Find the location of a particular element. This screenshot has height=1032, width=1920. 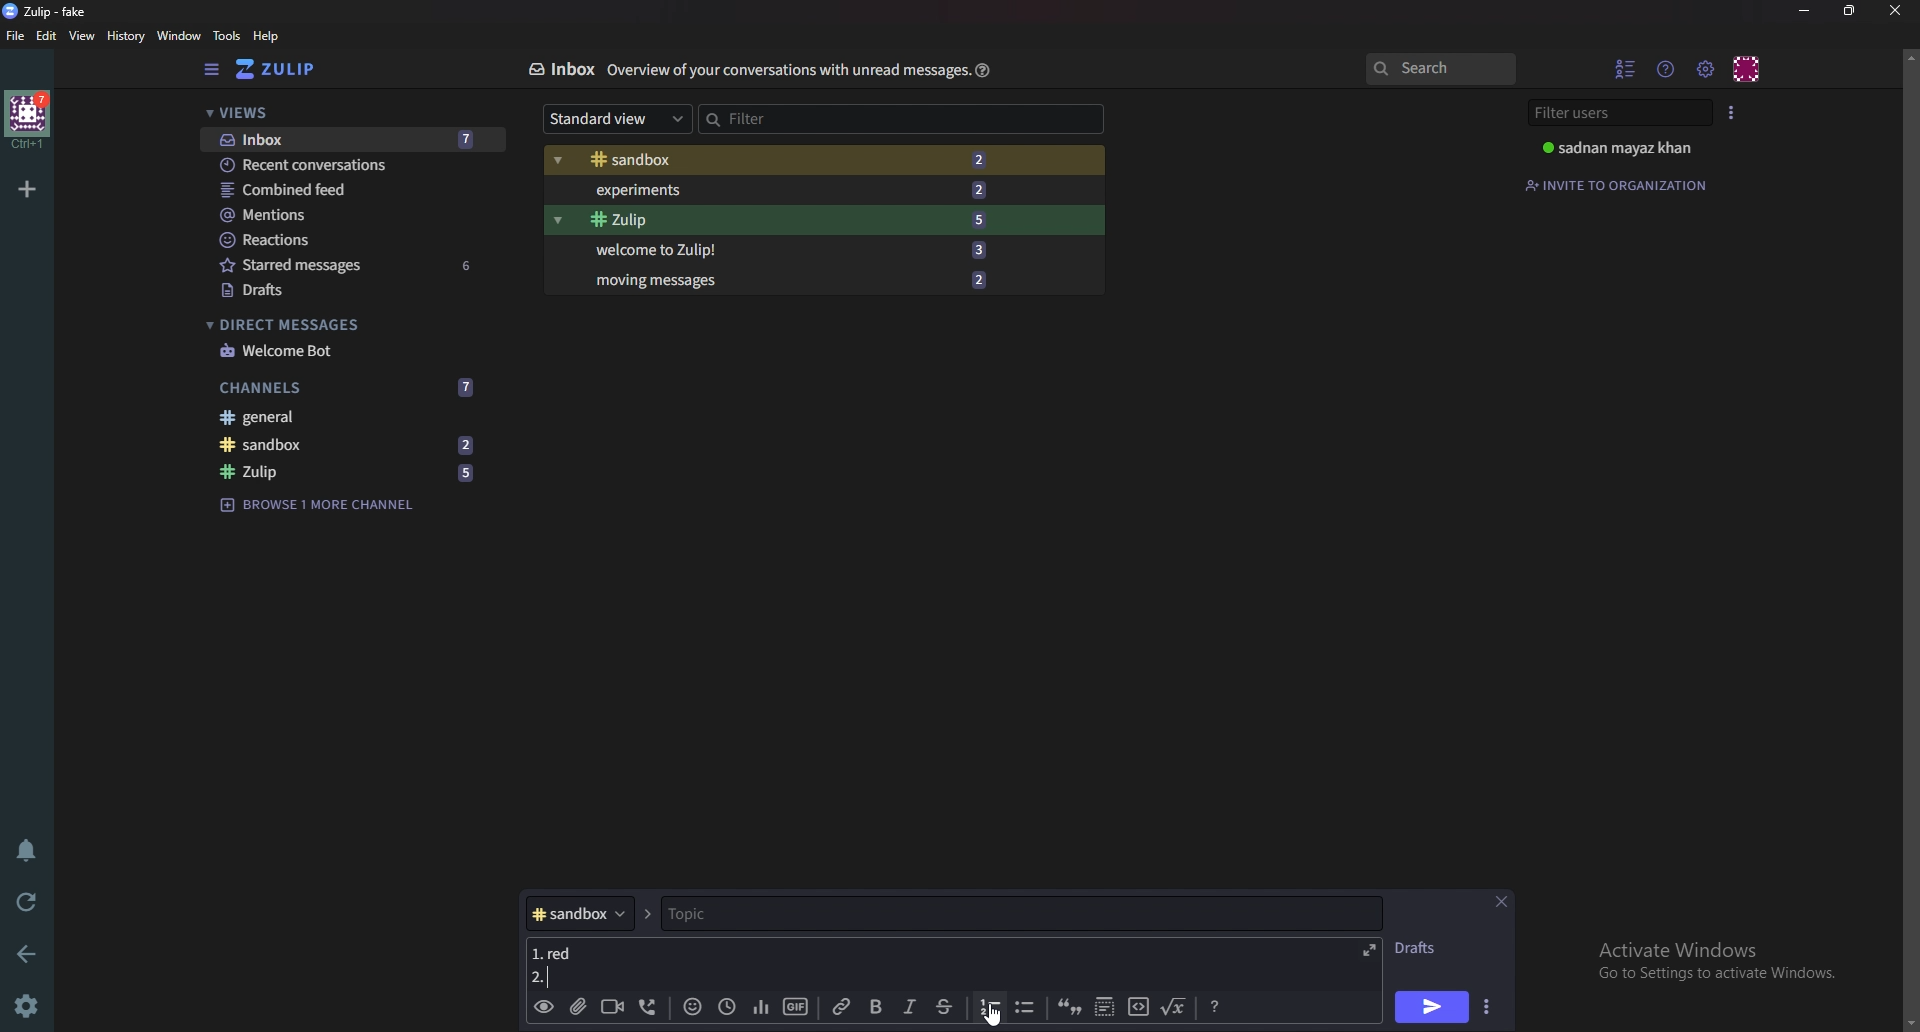

Video call is located at coordinates (610, 1006).